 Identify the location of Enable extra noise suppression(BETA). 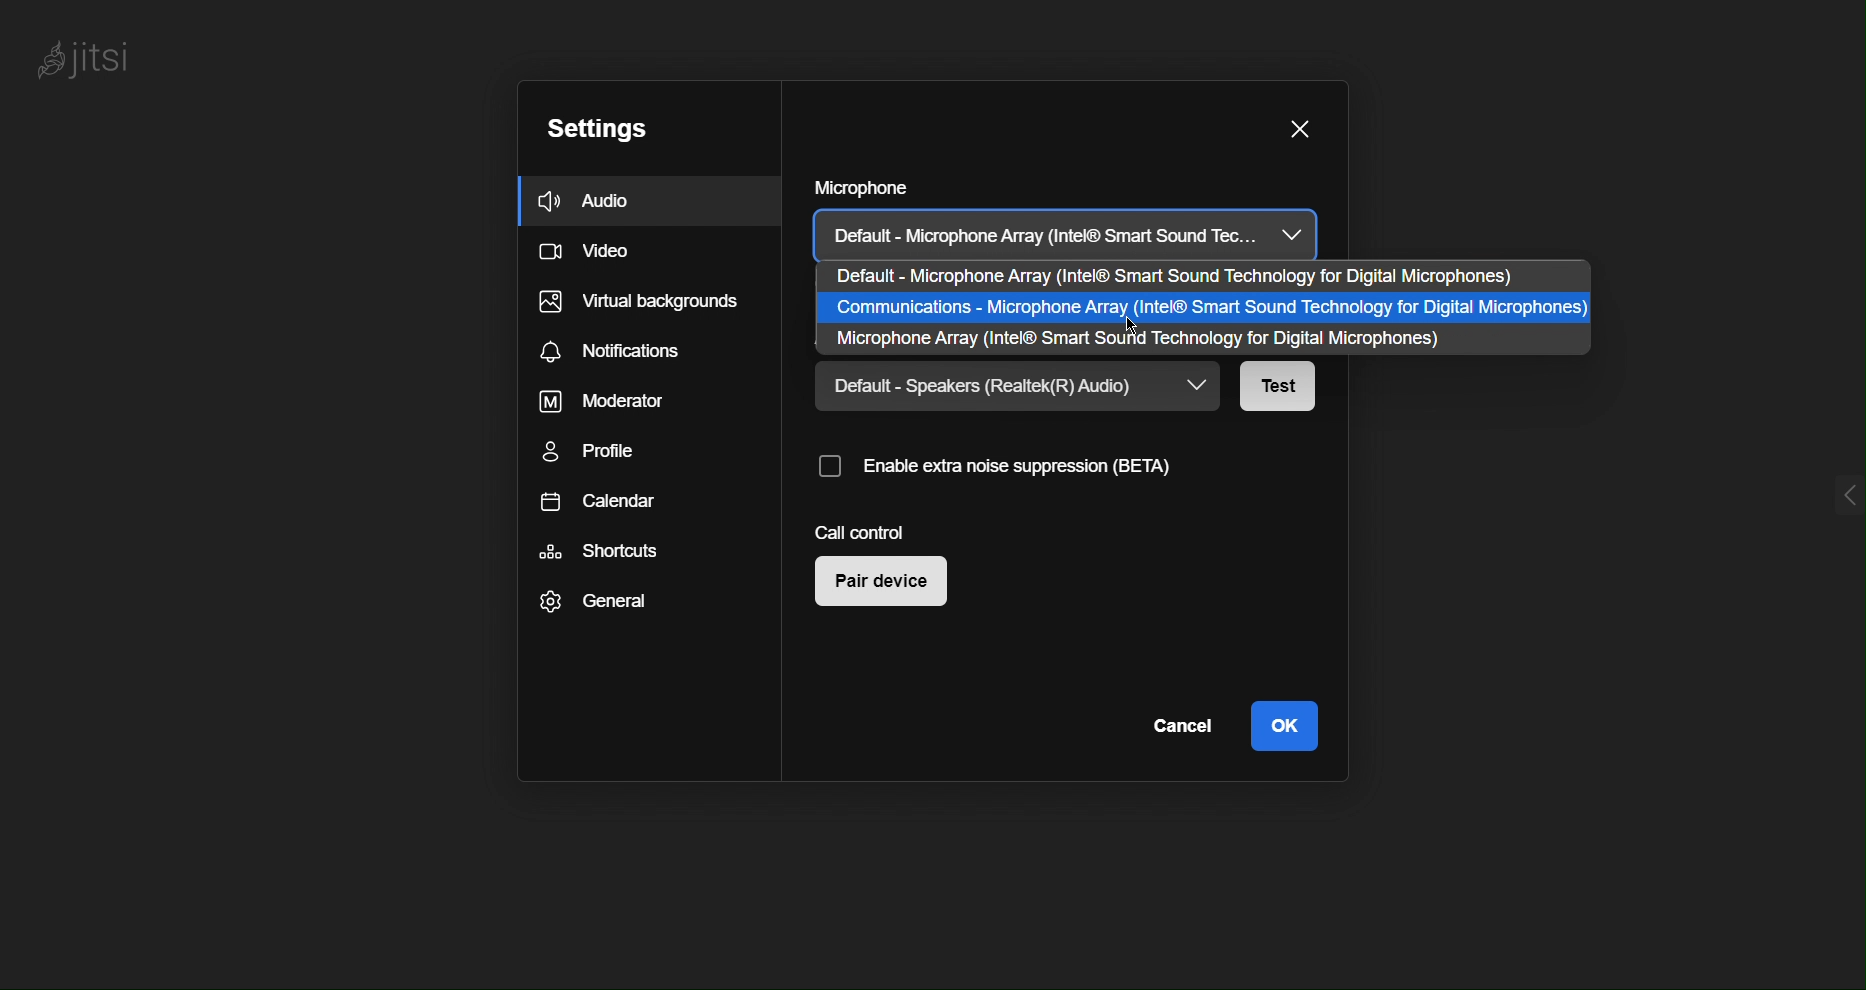
(1031, 467).